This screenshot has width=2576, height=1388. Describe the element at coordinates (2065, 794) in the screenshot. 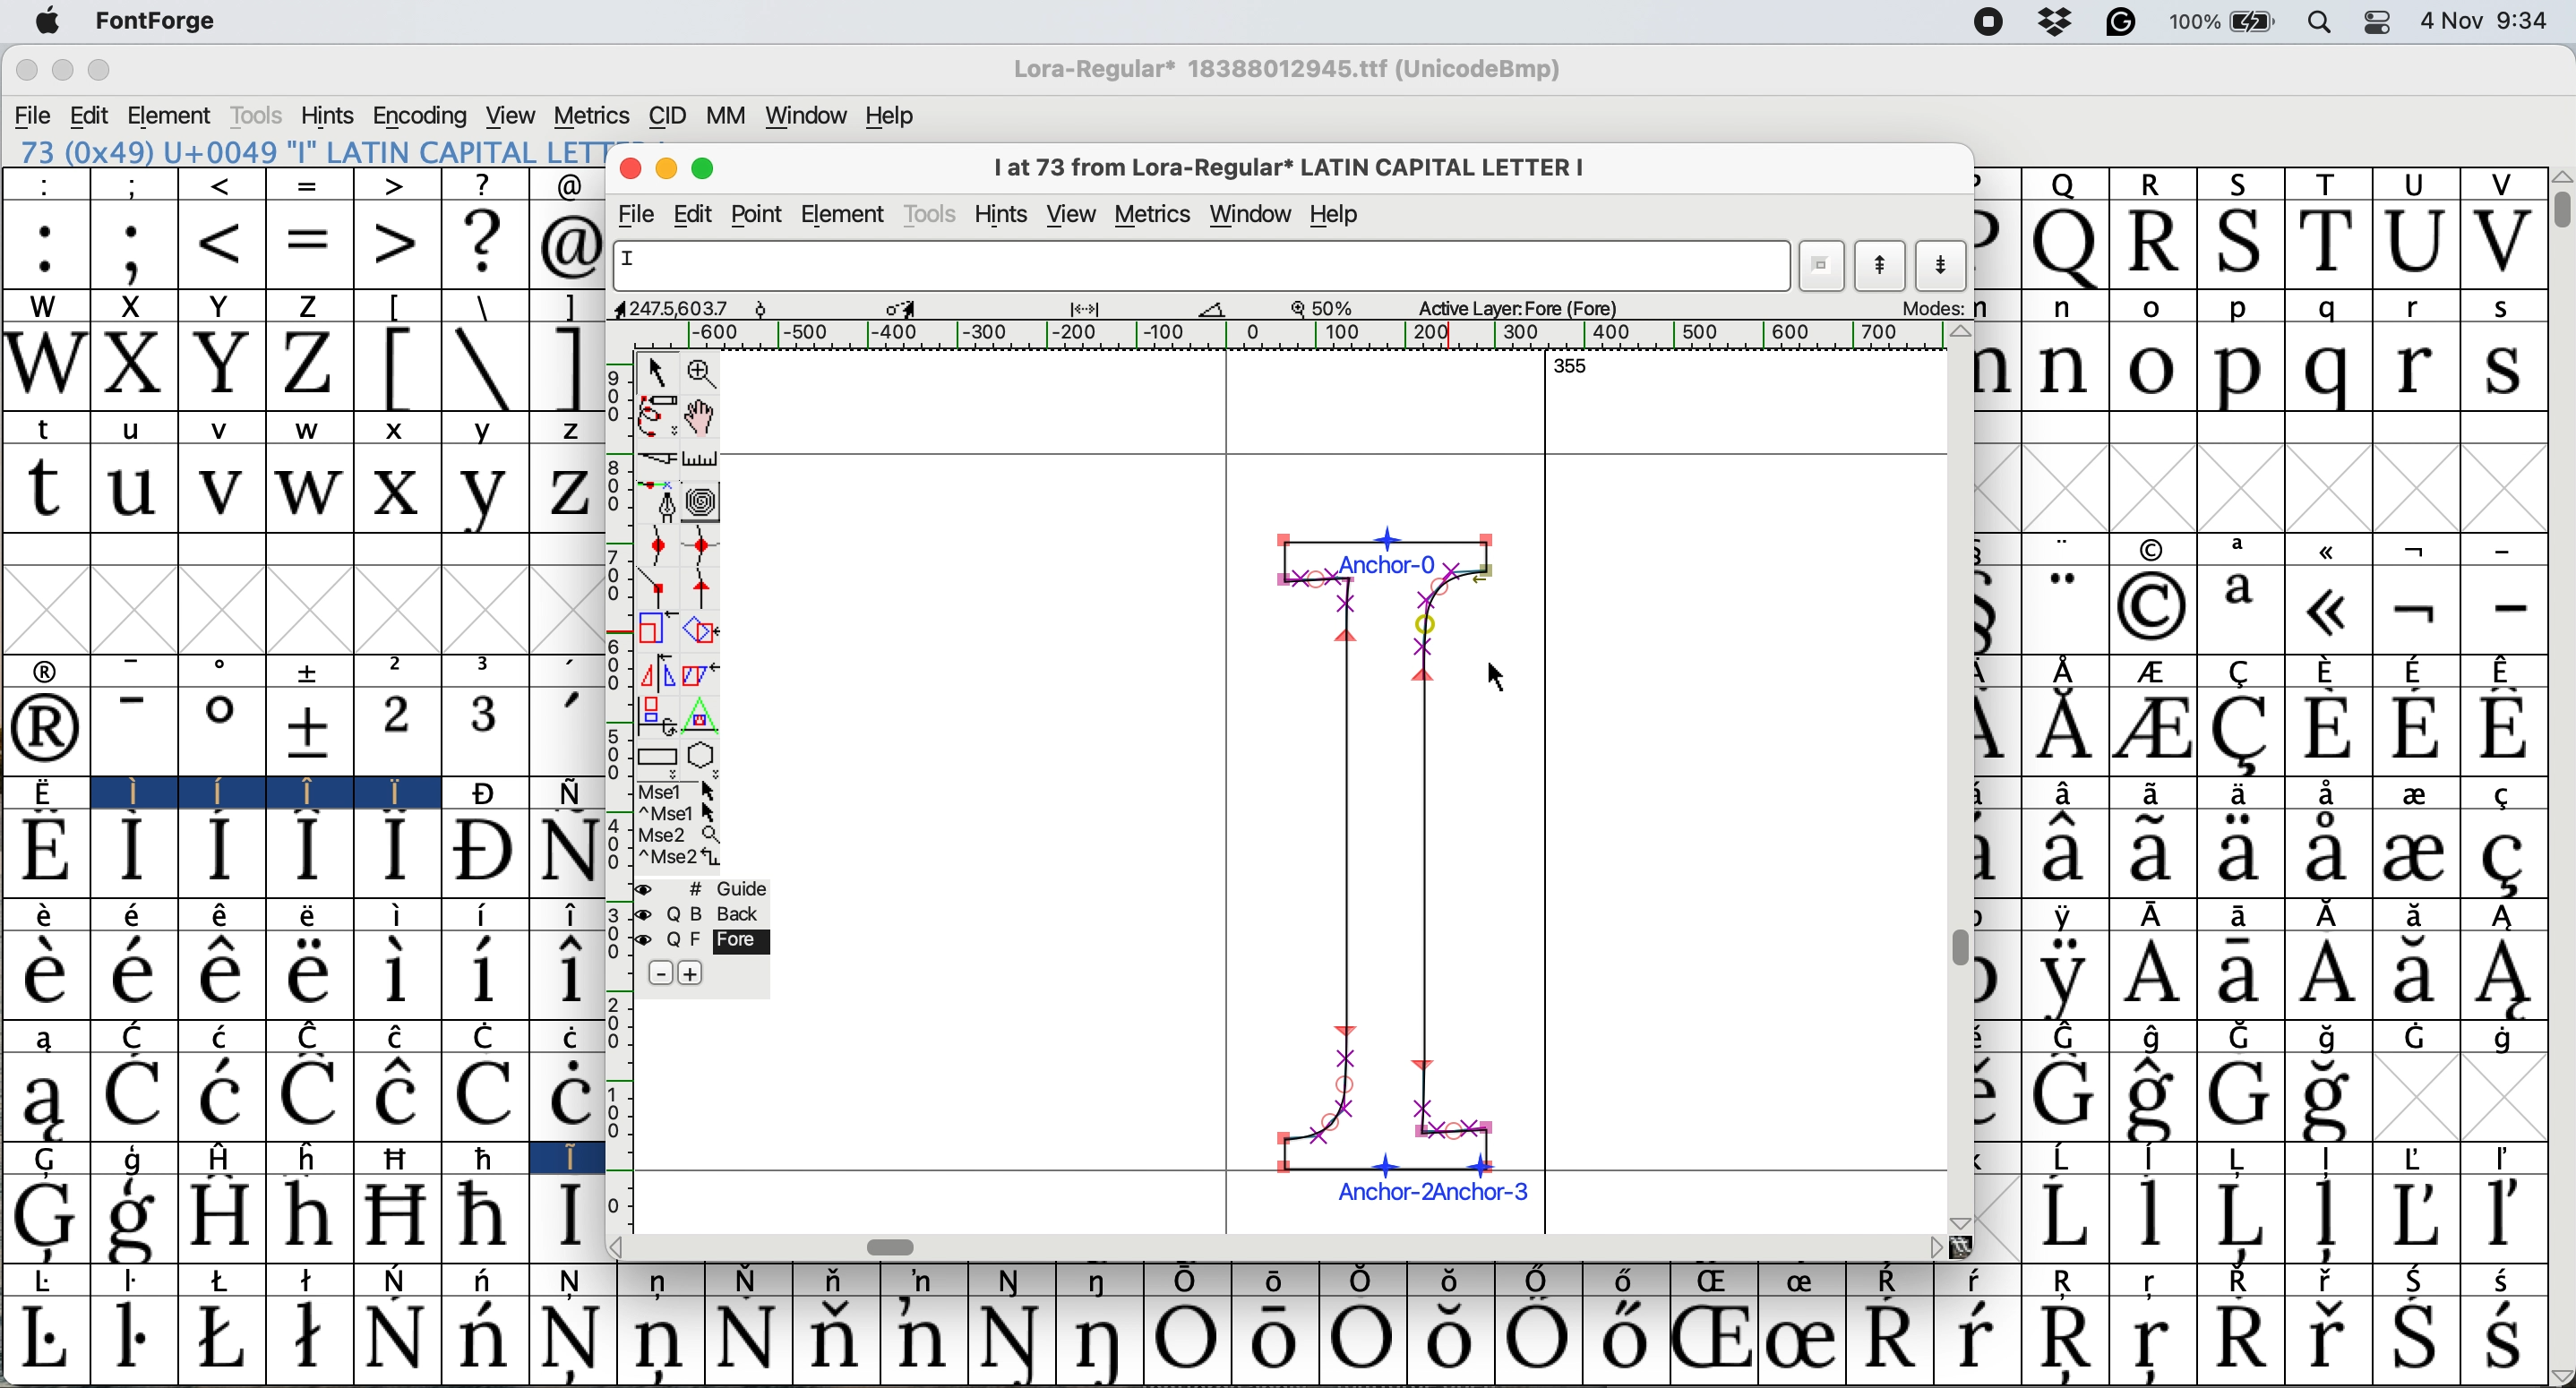

I see `Symbol` at that location.